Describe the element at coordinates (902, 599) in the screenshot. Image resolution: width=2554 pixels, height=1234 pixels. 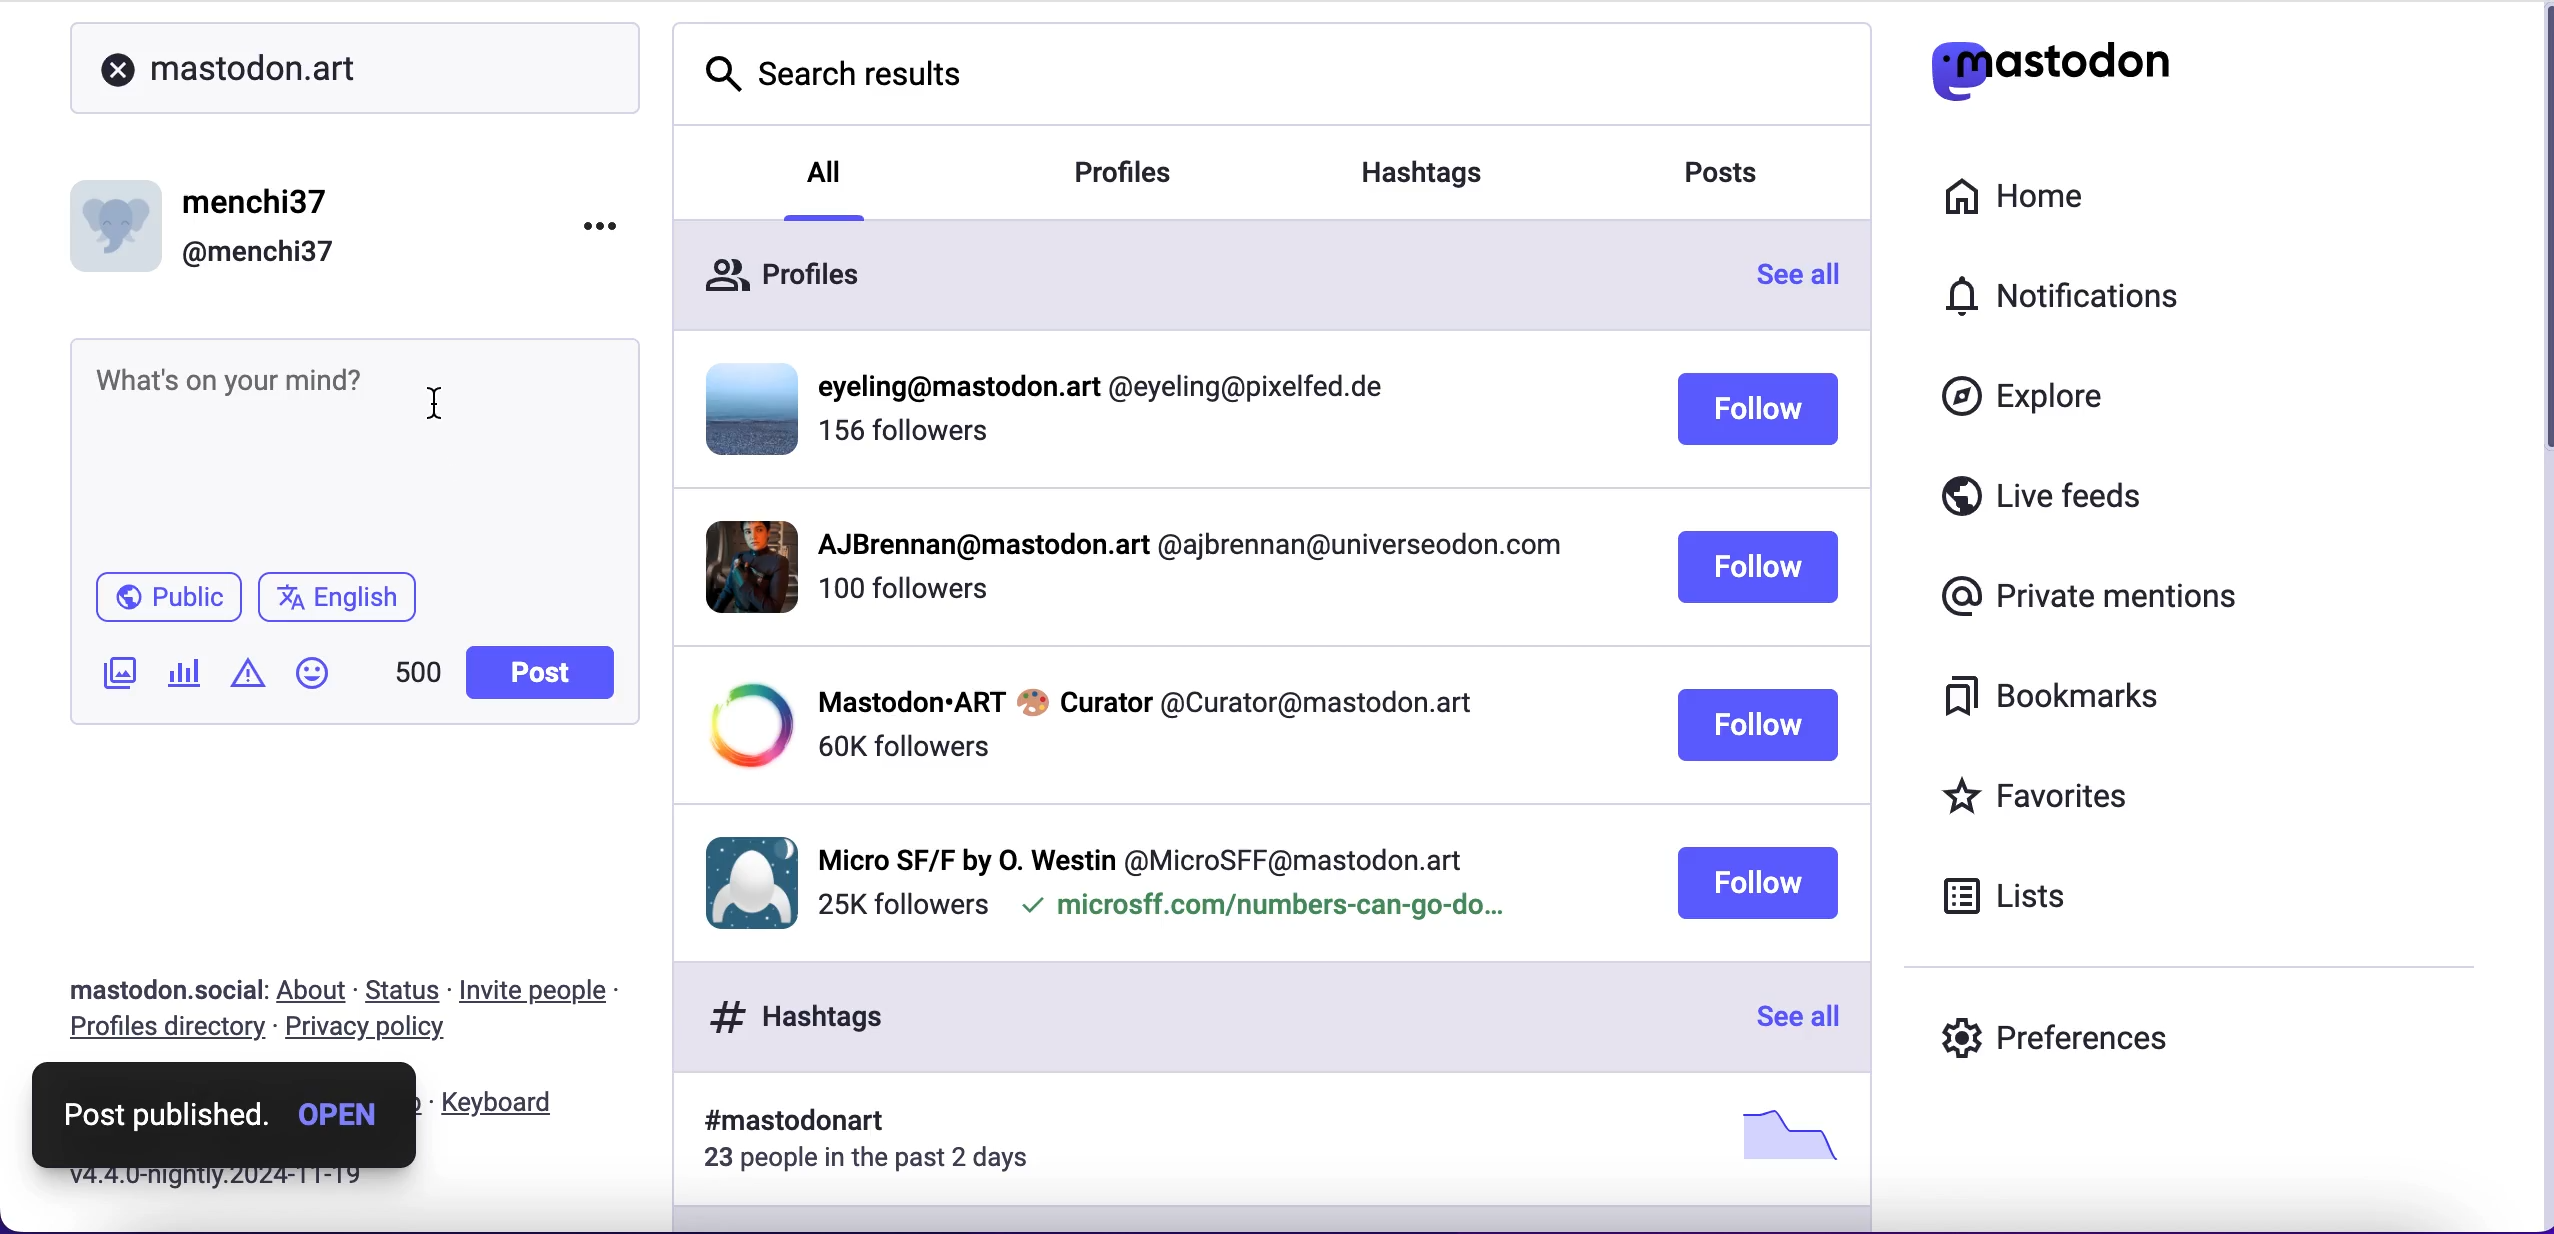
I see `followers` at that location.